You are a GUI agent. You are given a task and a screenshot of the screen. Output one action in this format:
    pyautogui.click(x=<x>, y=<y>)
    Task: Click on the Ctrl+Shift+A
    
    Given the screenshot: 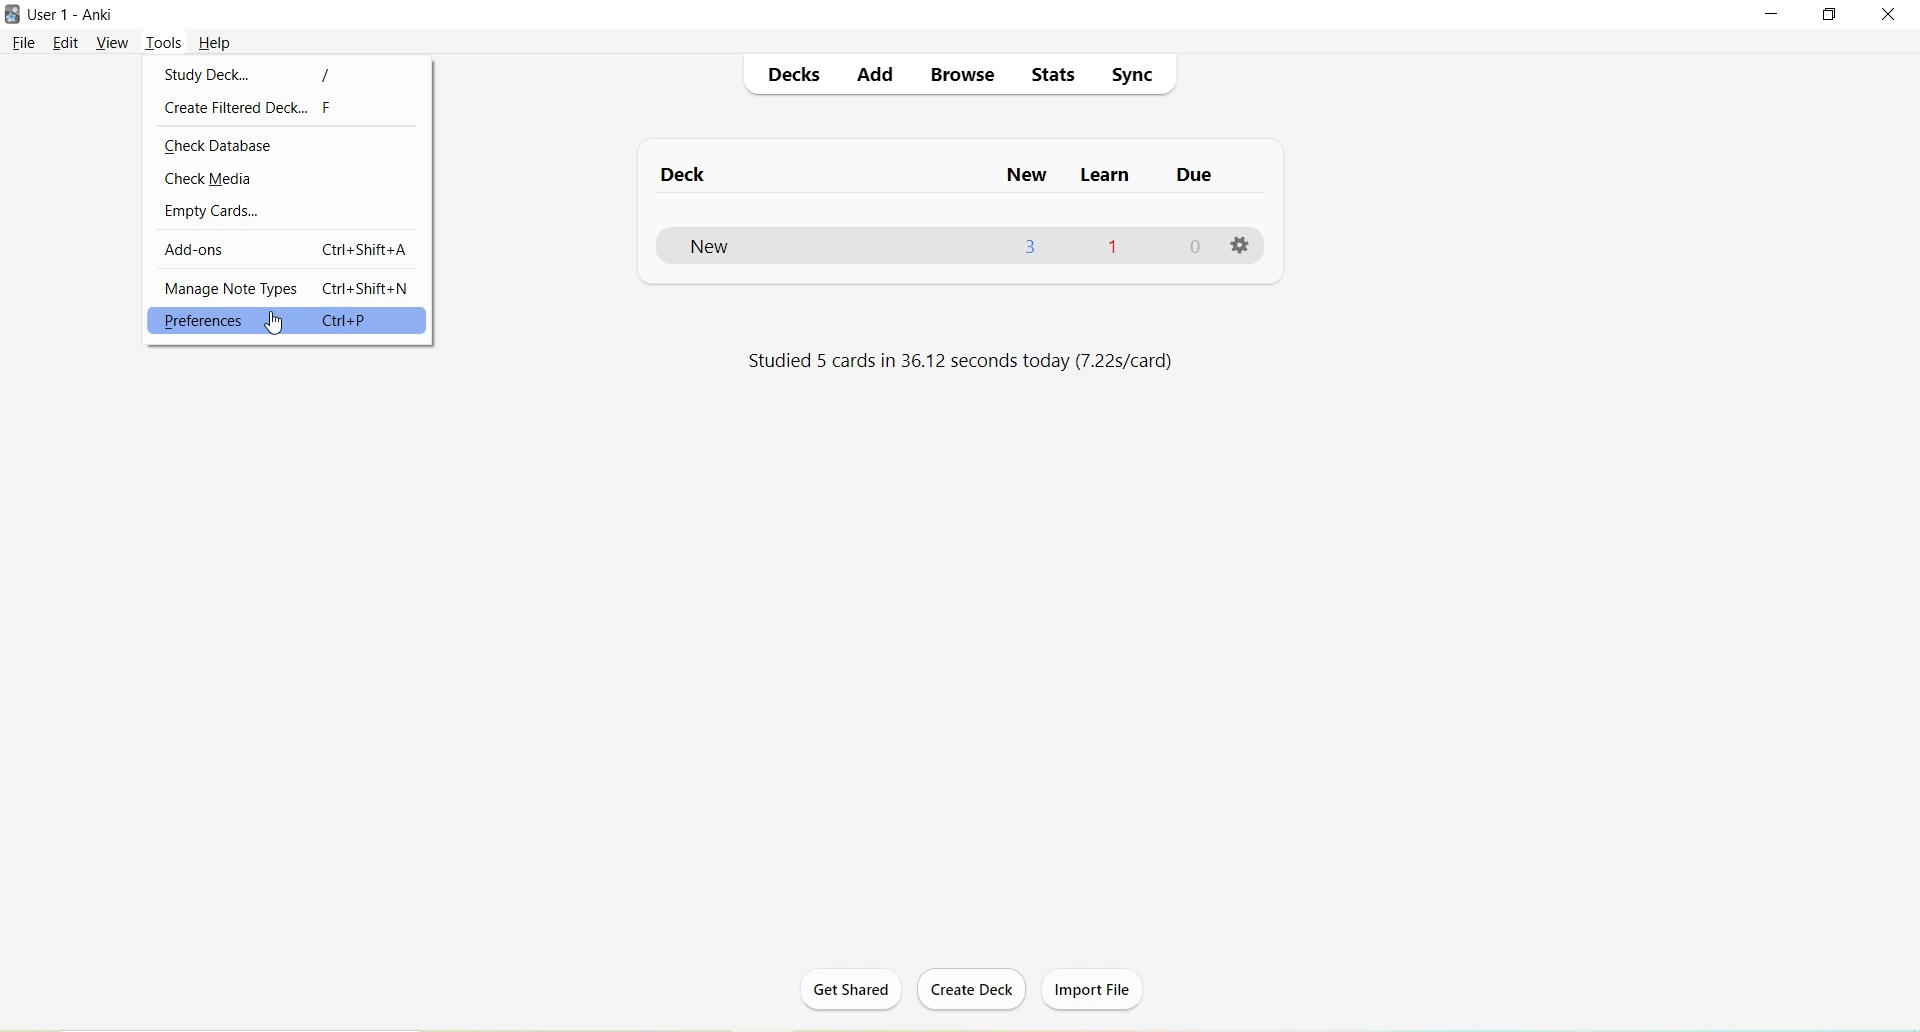 What is the action you would take?
    pyautogui.click(x=363, y=249)
    